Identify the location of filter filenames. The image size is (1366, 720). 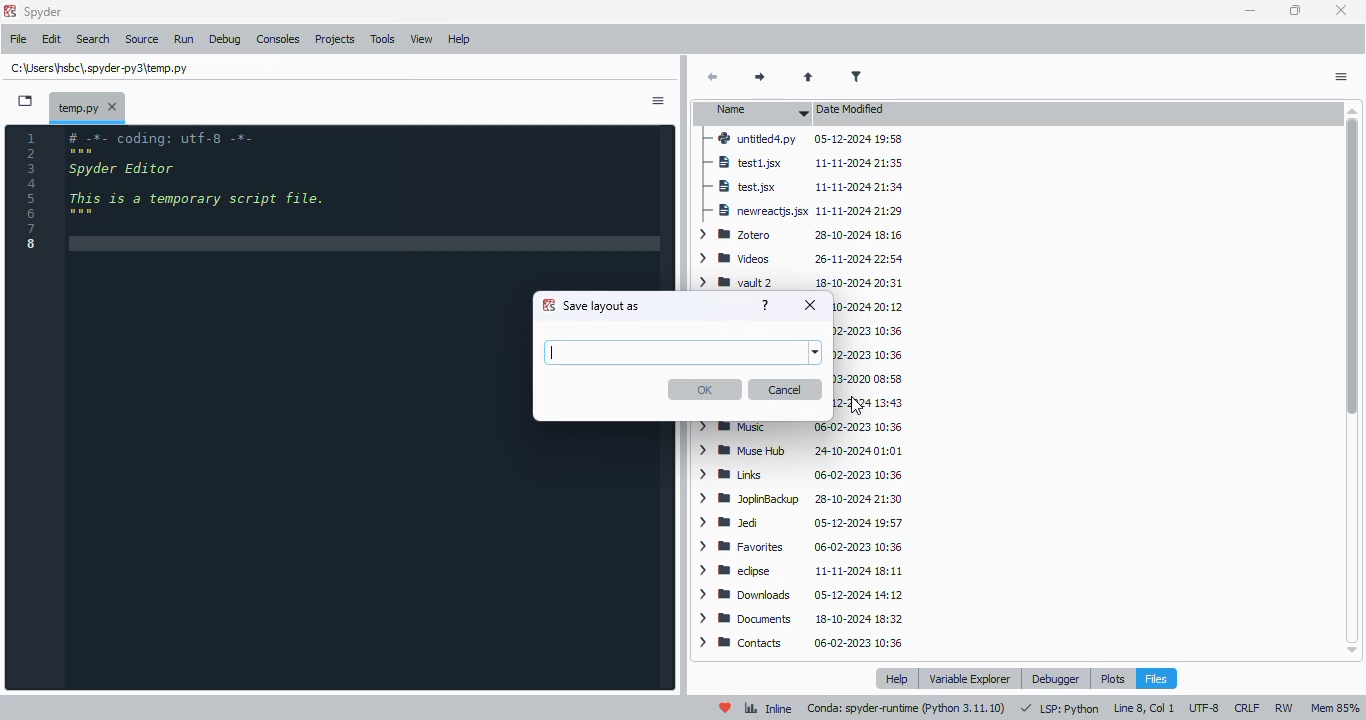
(858, 77).